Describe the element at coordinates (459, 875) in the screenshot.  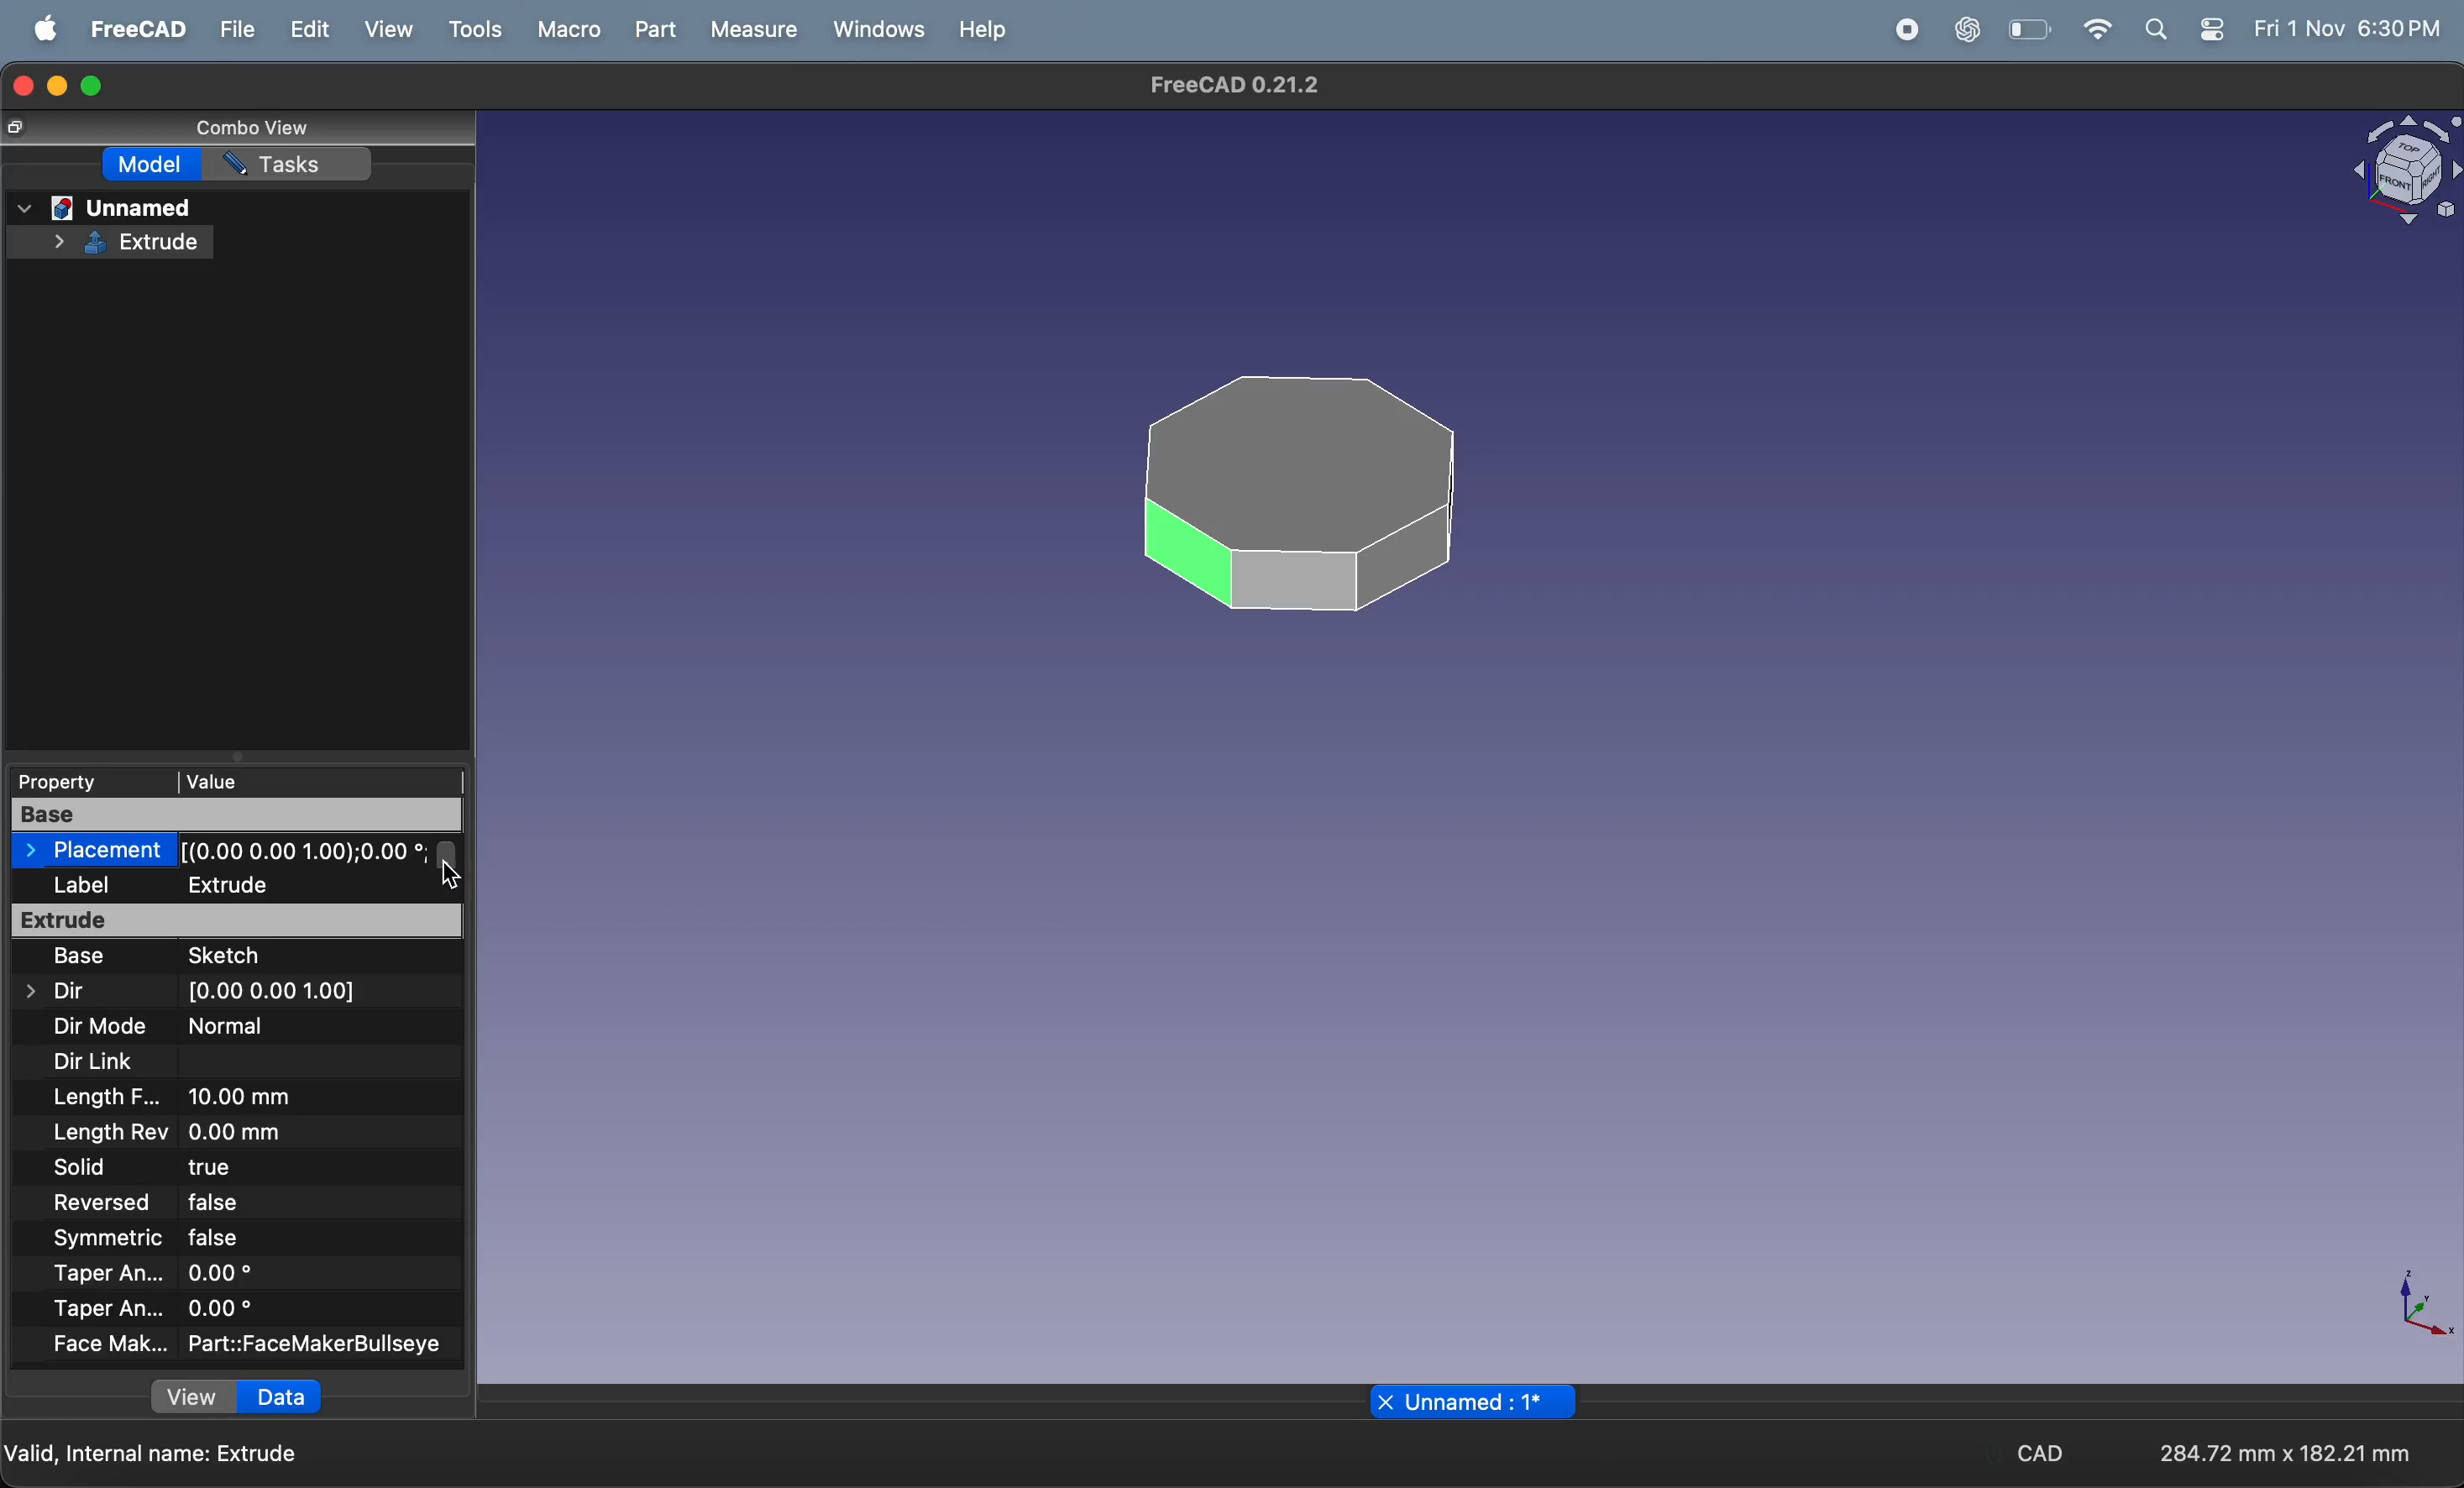
I see `cursor` at that location.